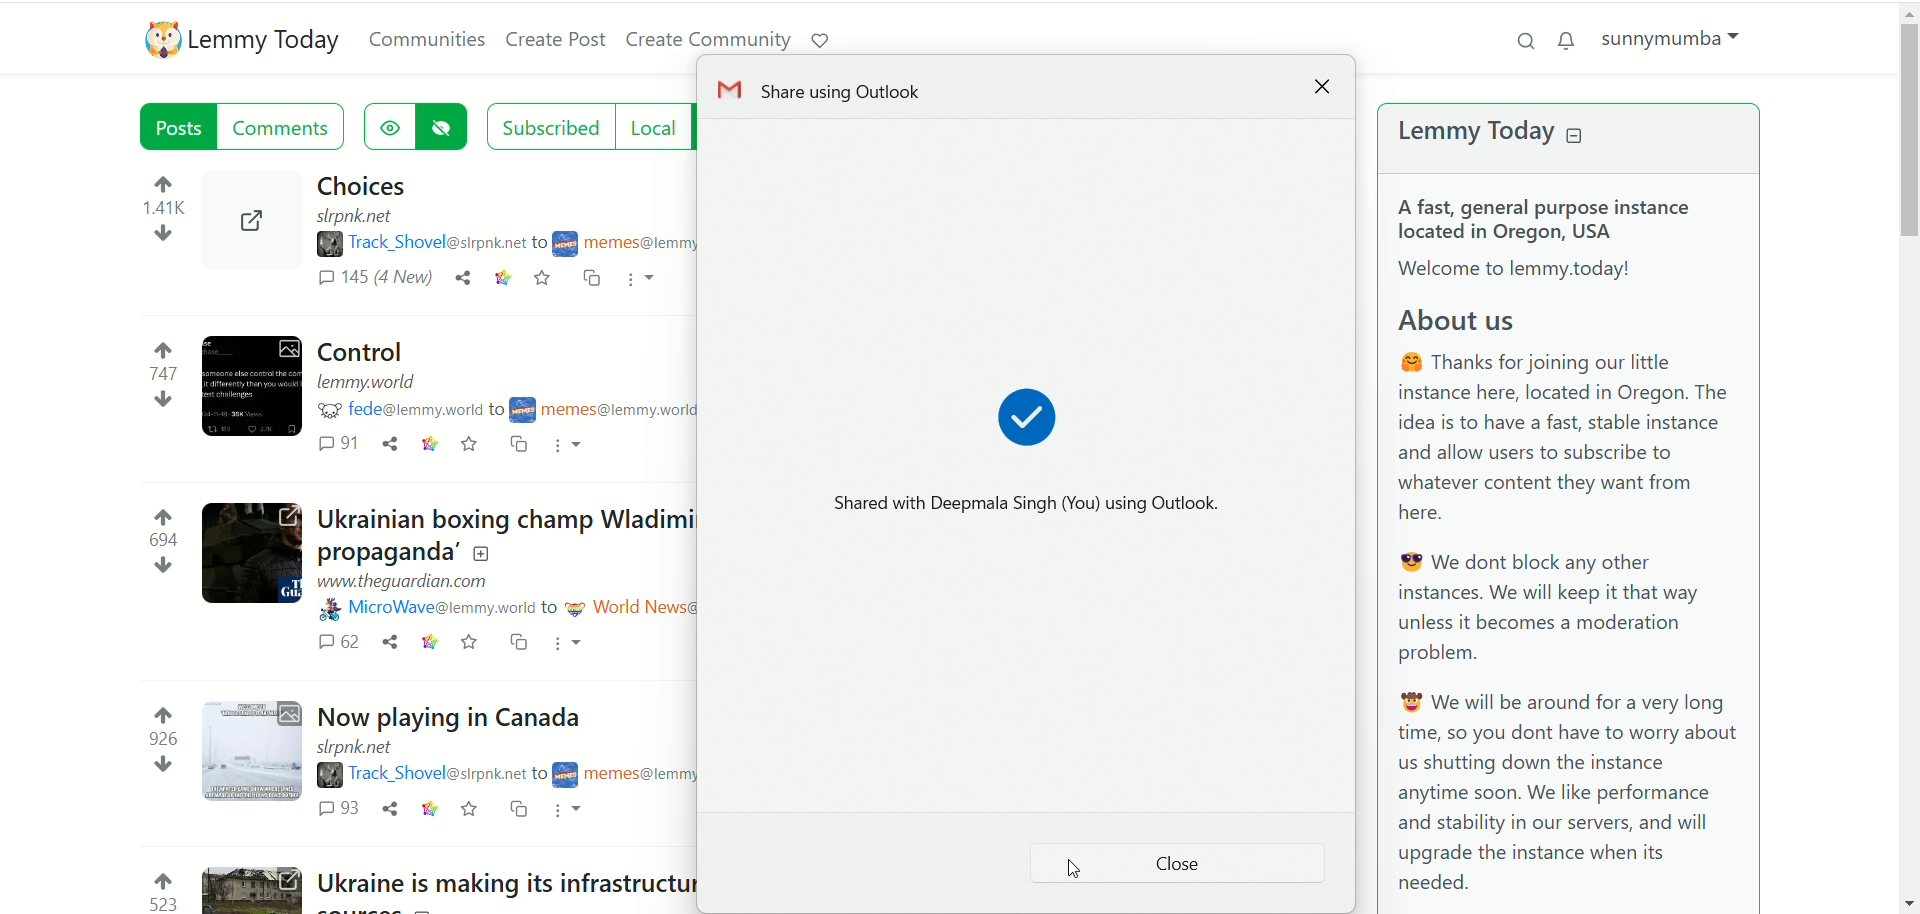 Image resolution: width=1920 pixels, height=914 pixels. Describe the element at coordinates (507, 281) in the screenshot. I see `link` at that location.